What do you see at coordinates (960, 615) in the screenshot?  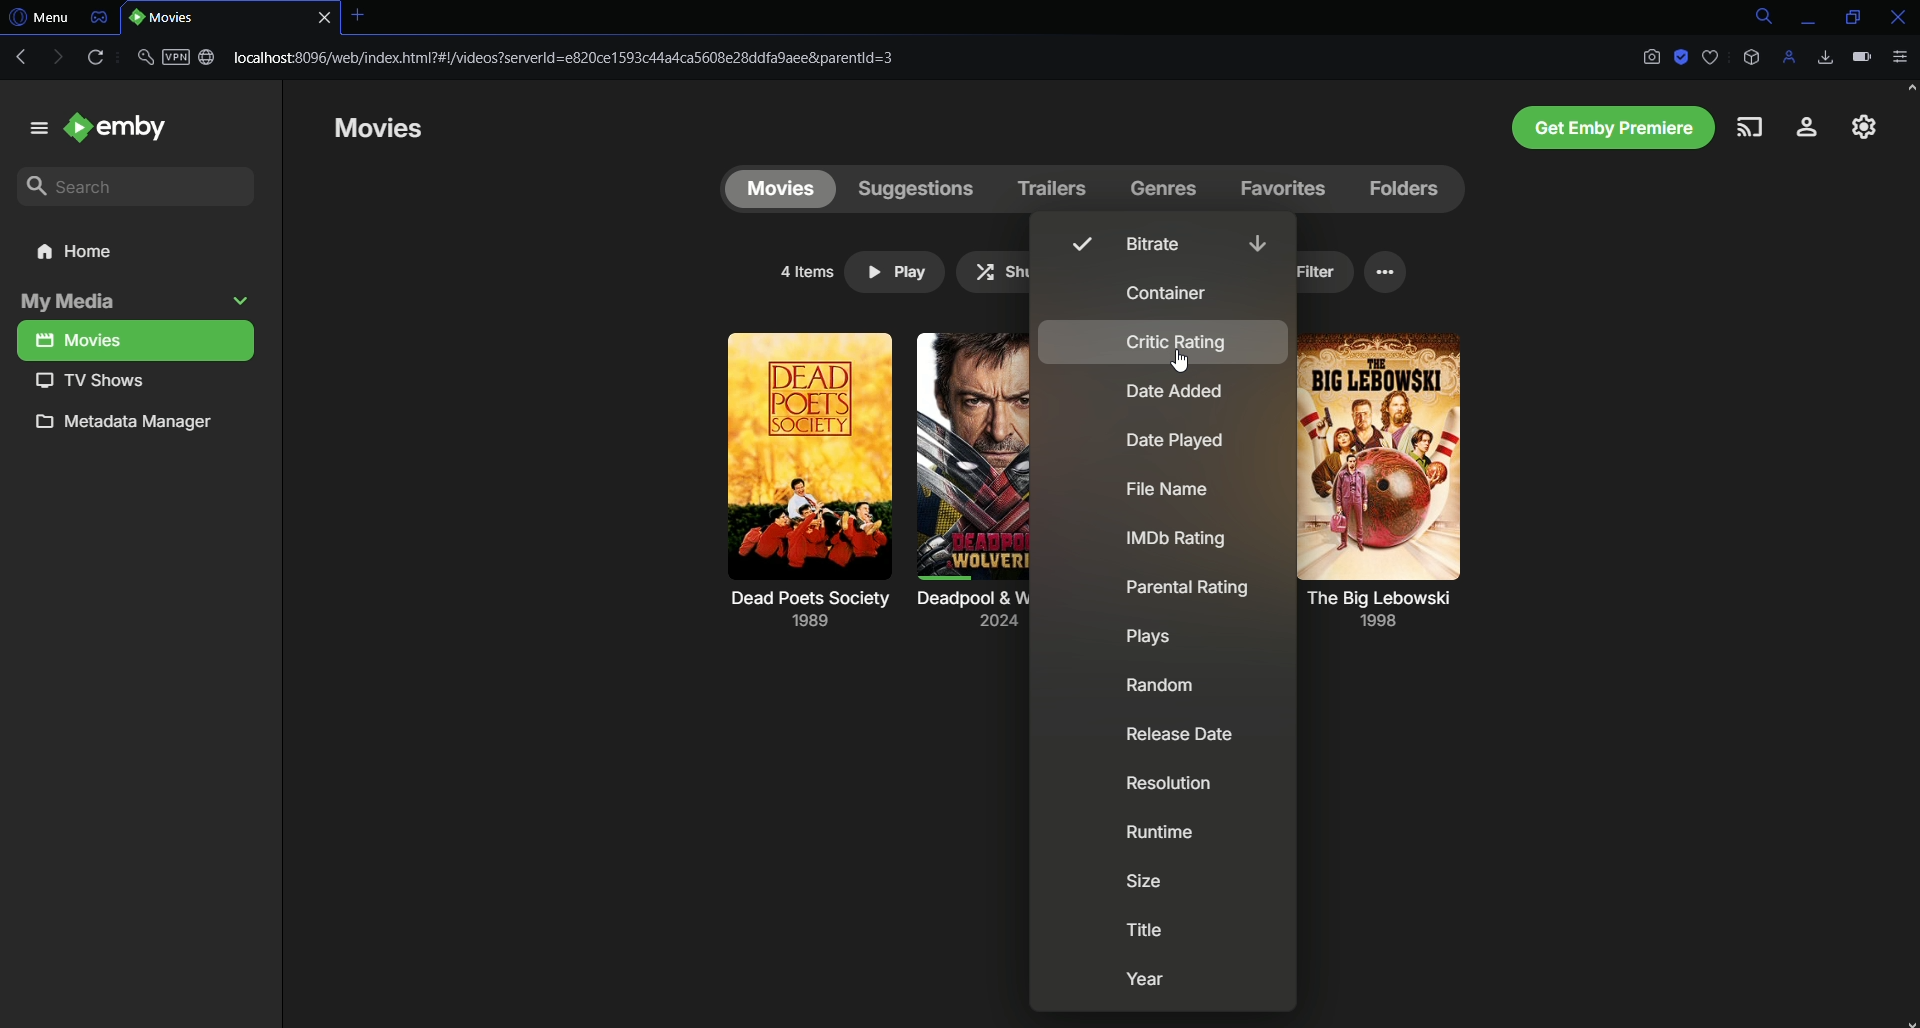 I see `Deadpool and Wolverine` at bounding box center [960, 615].